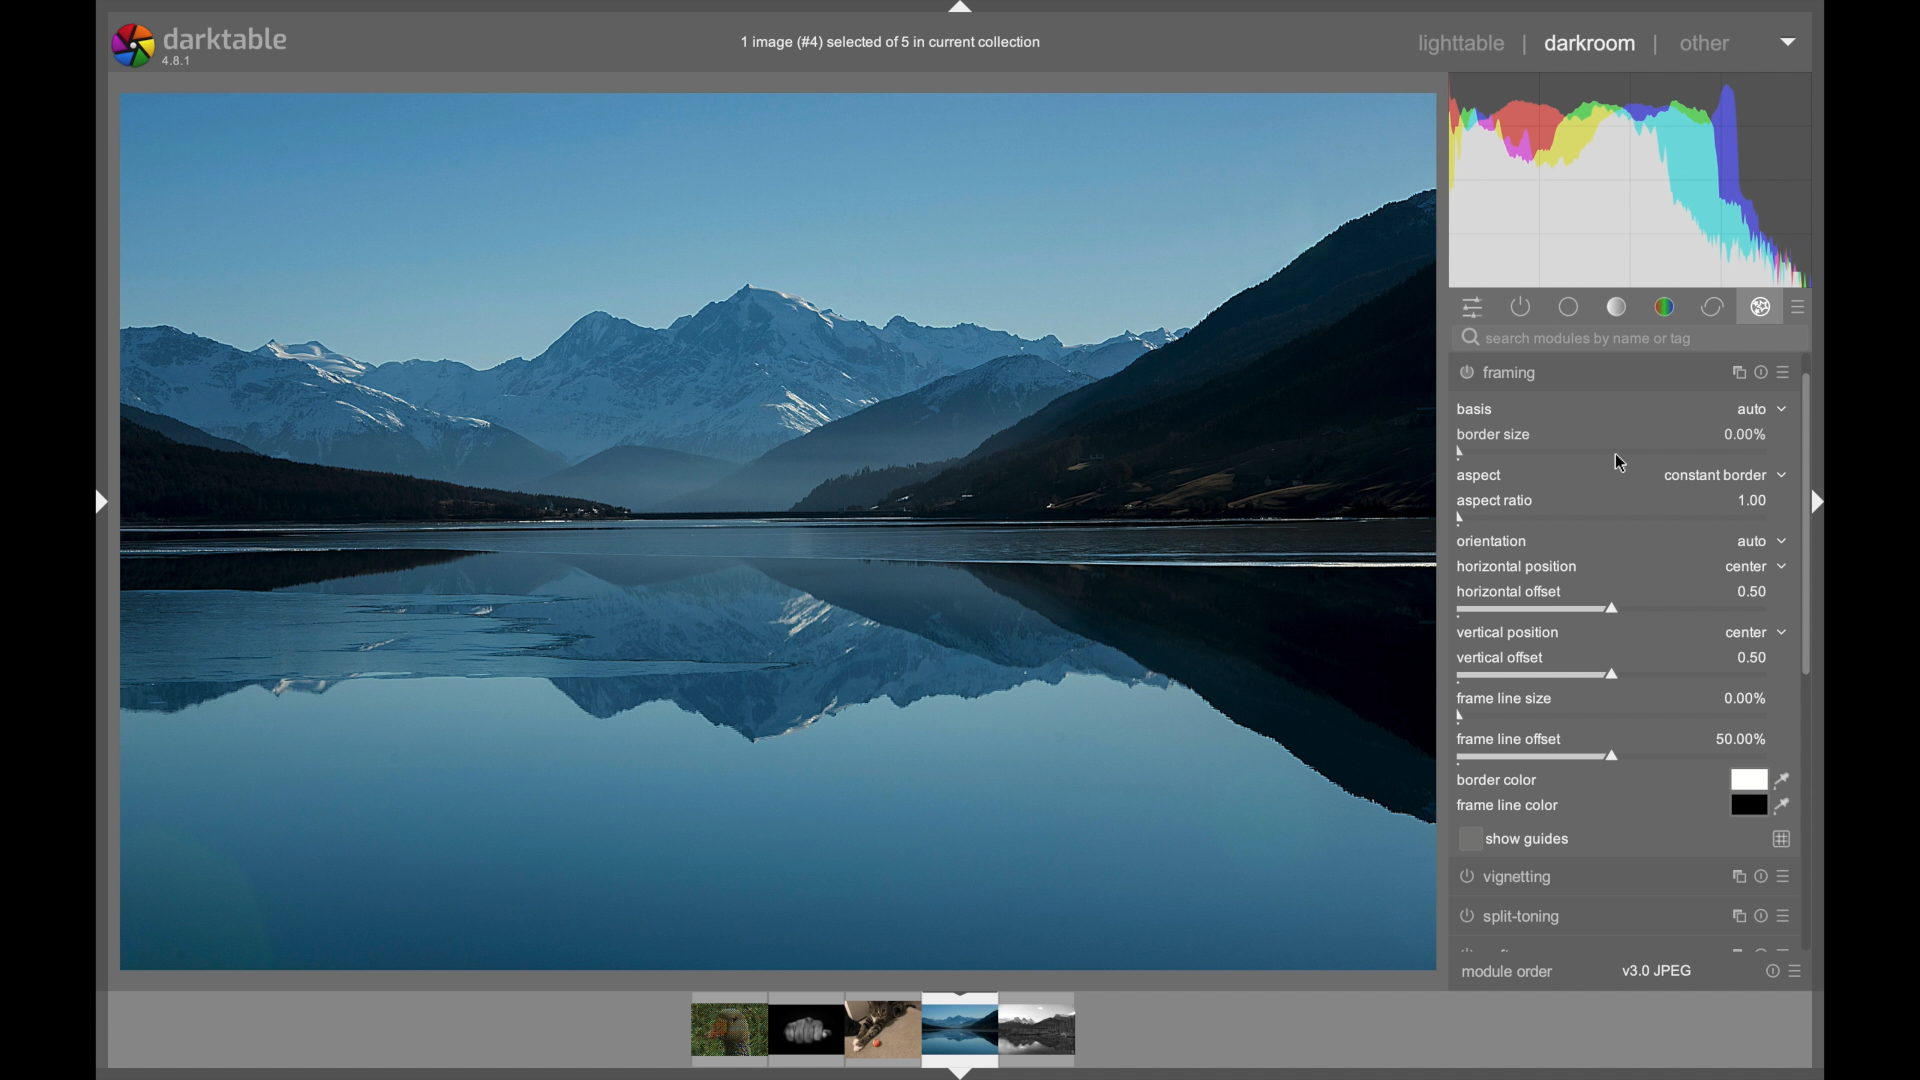 This screenshot has height=1080, width=1920. What do you see at coordinates (1508, 969) in the screenshot?
I see `module order` at bounding box center [1508, 969].